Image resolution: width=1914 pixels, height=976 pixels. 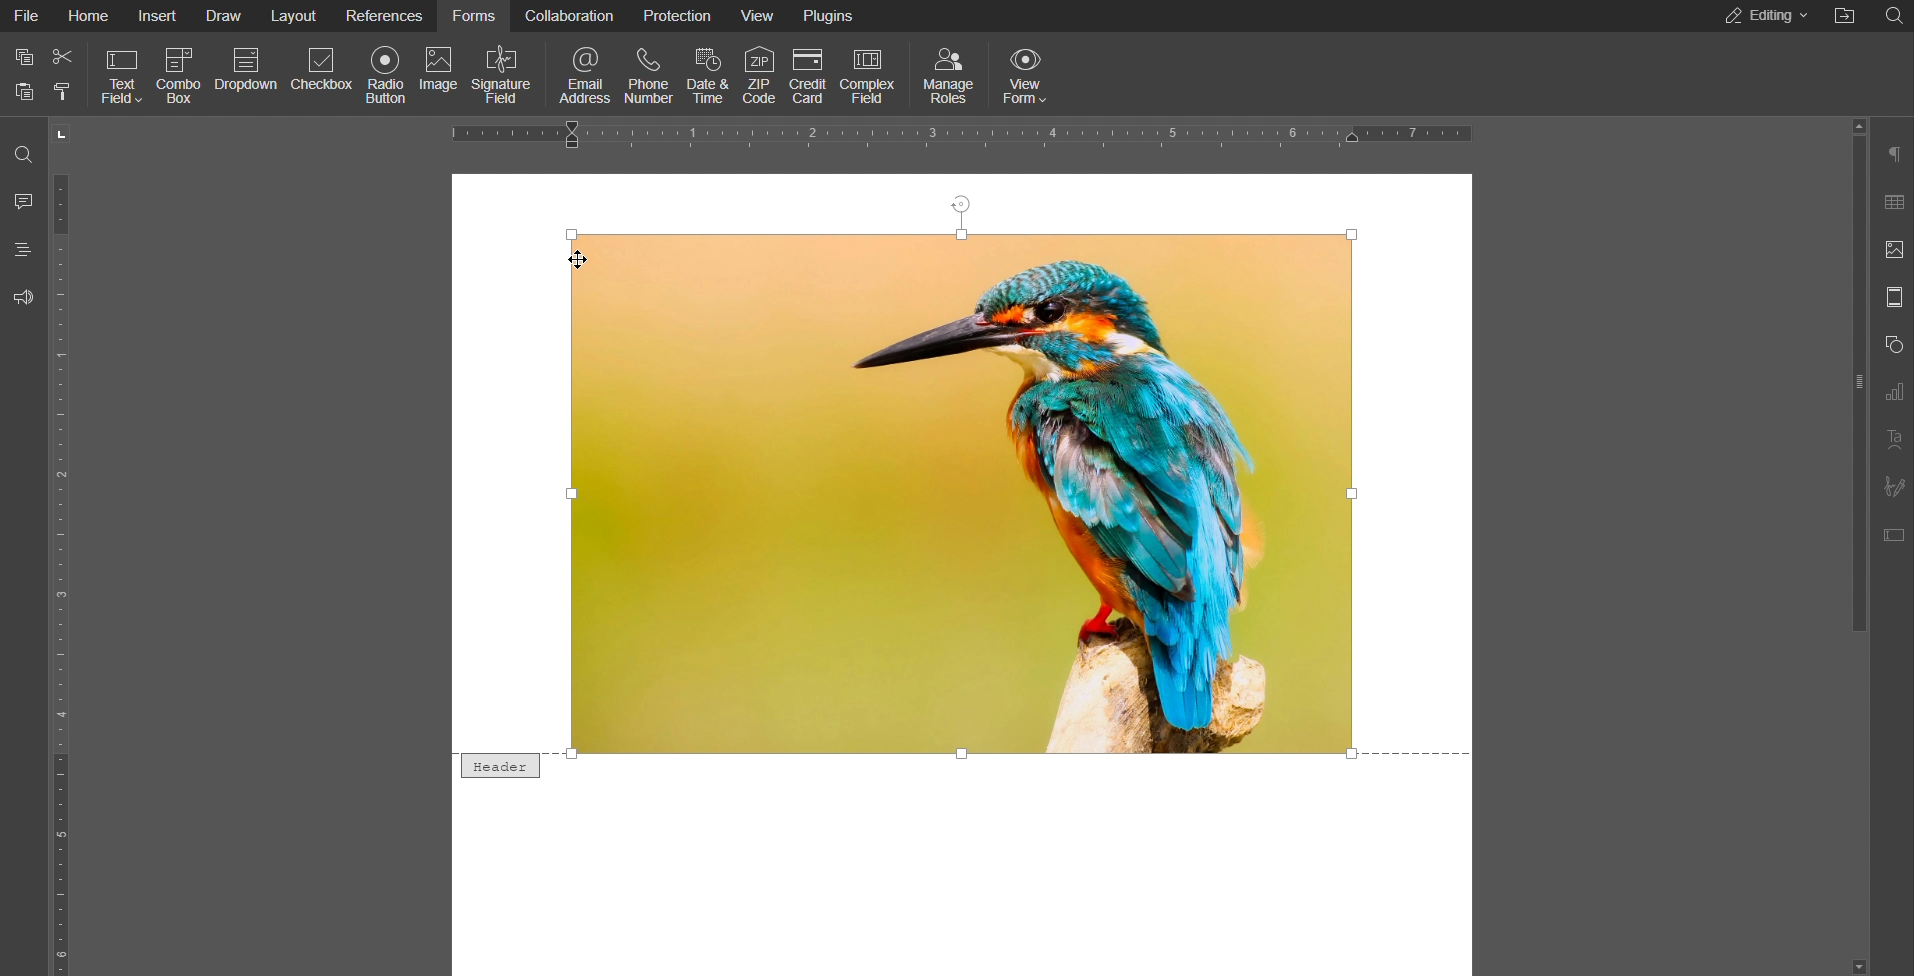 What do you see at coordinates (1892, 298) in the screenshot?
I see `Header and Footer` at bounding box center [1892, 298].